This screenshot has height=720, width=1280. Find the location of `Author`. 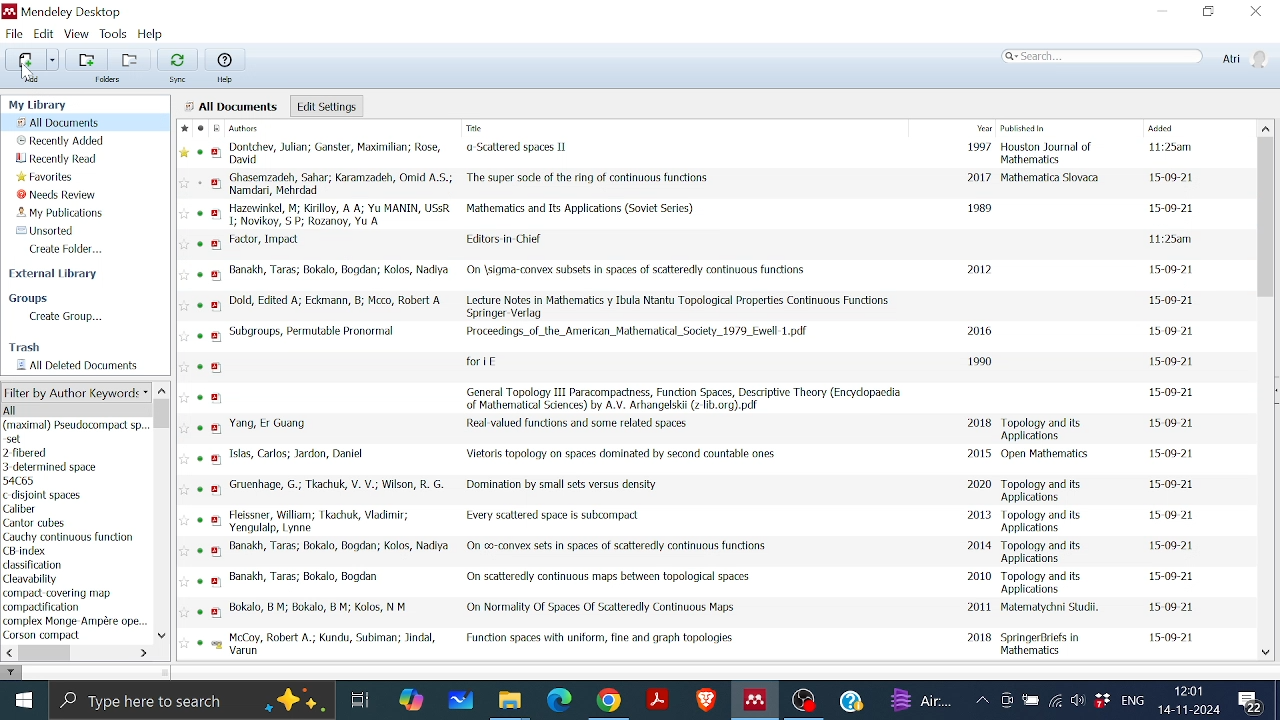

Author is located at coordinates (338, 154).